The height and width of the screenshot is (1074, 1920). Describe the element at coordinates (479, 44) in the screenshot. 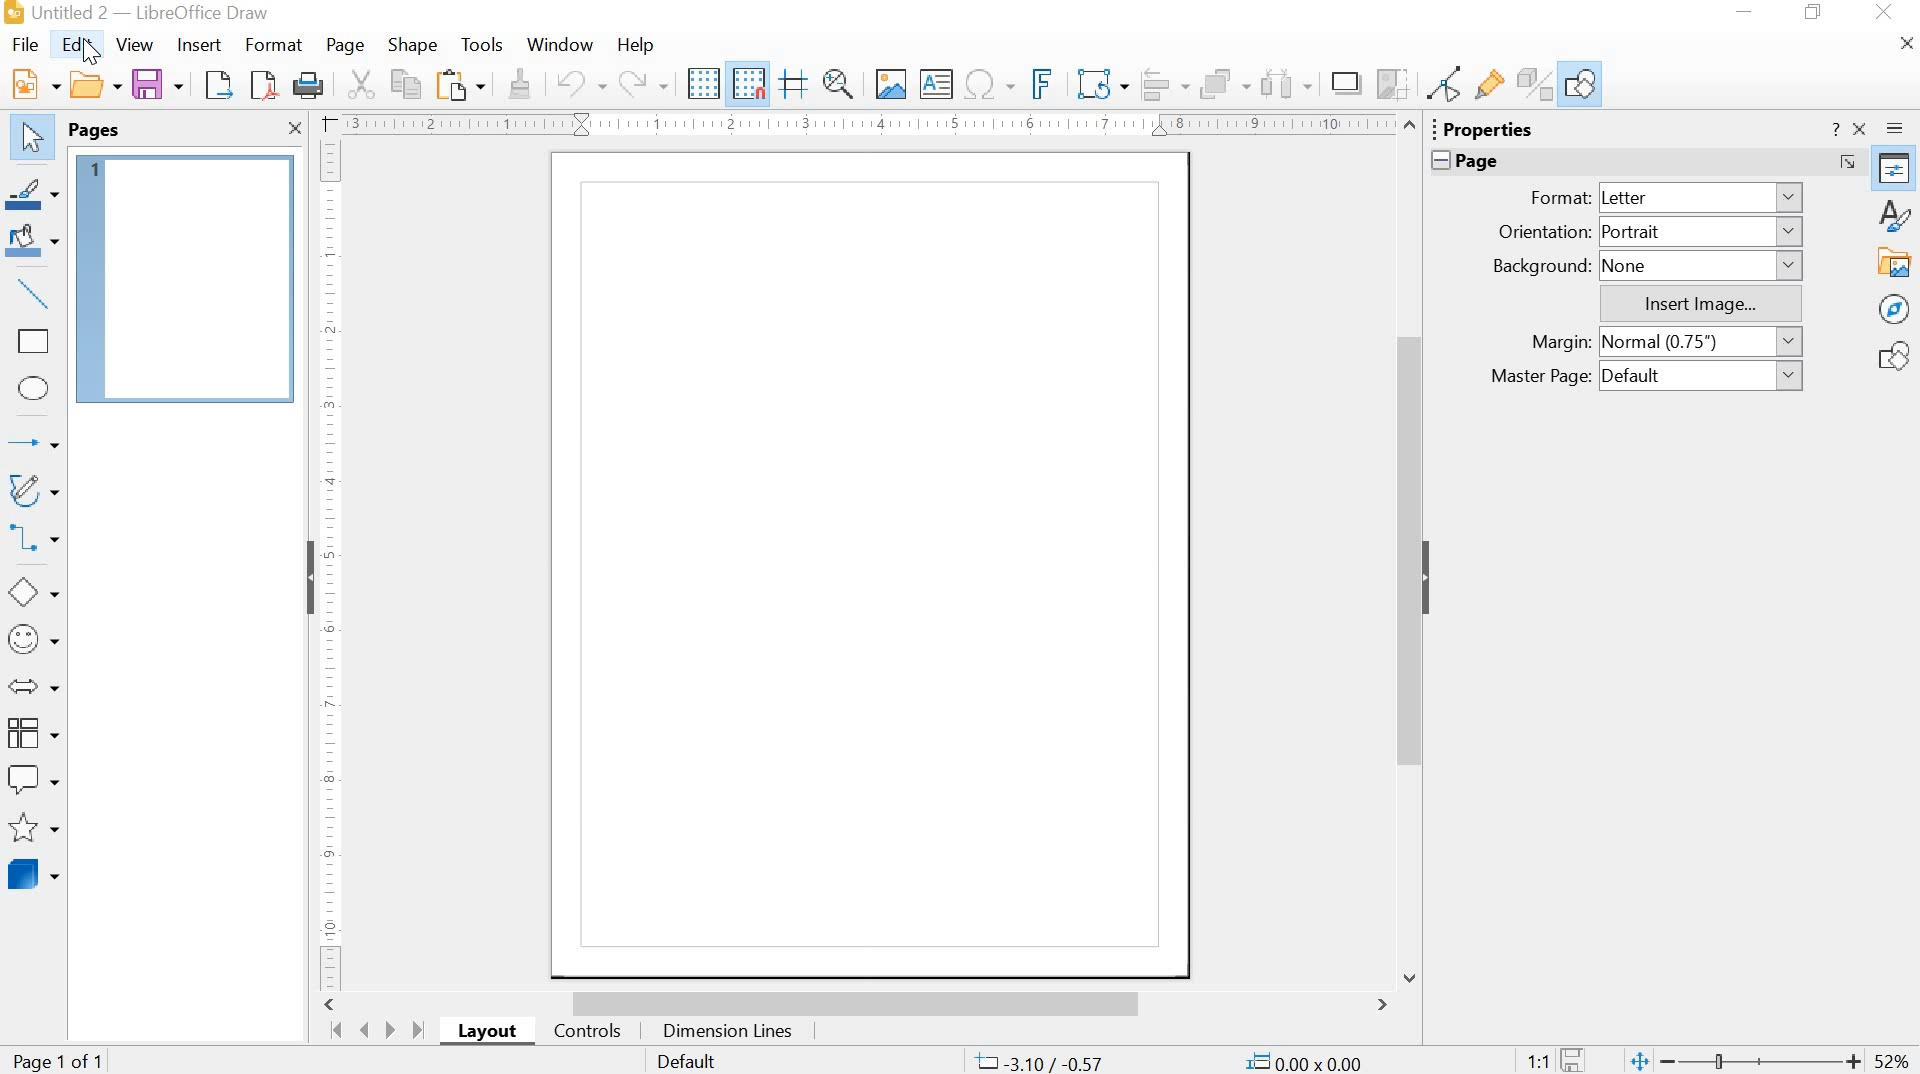

I see `Tools` at that location.